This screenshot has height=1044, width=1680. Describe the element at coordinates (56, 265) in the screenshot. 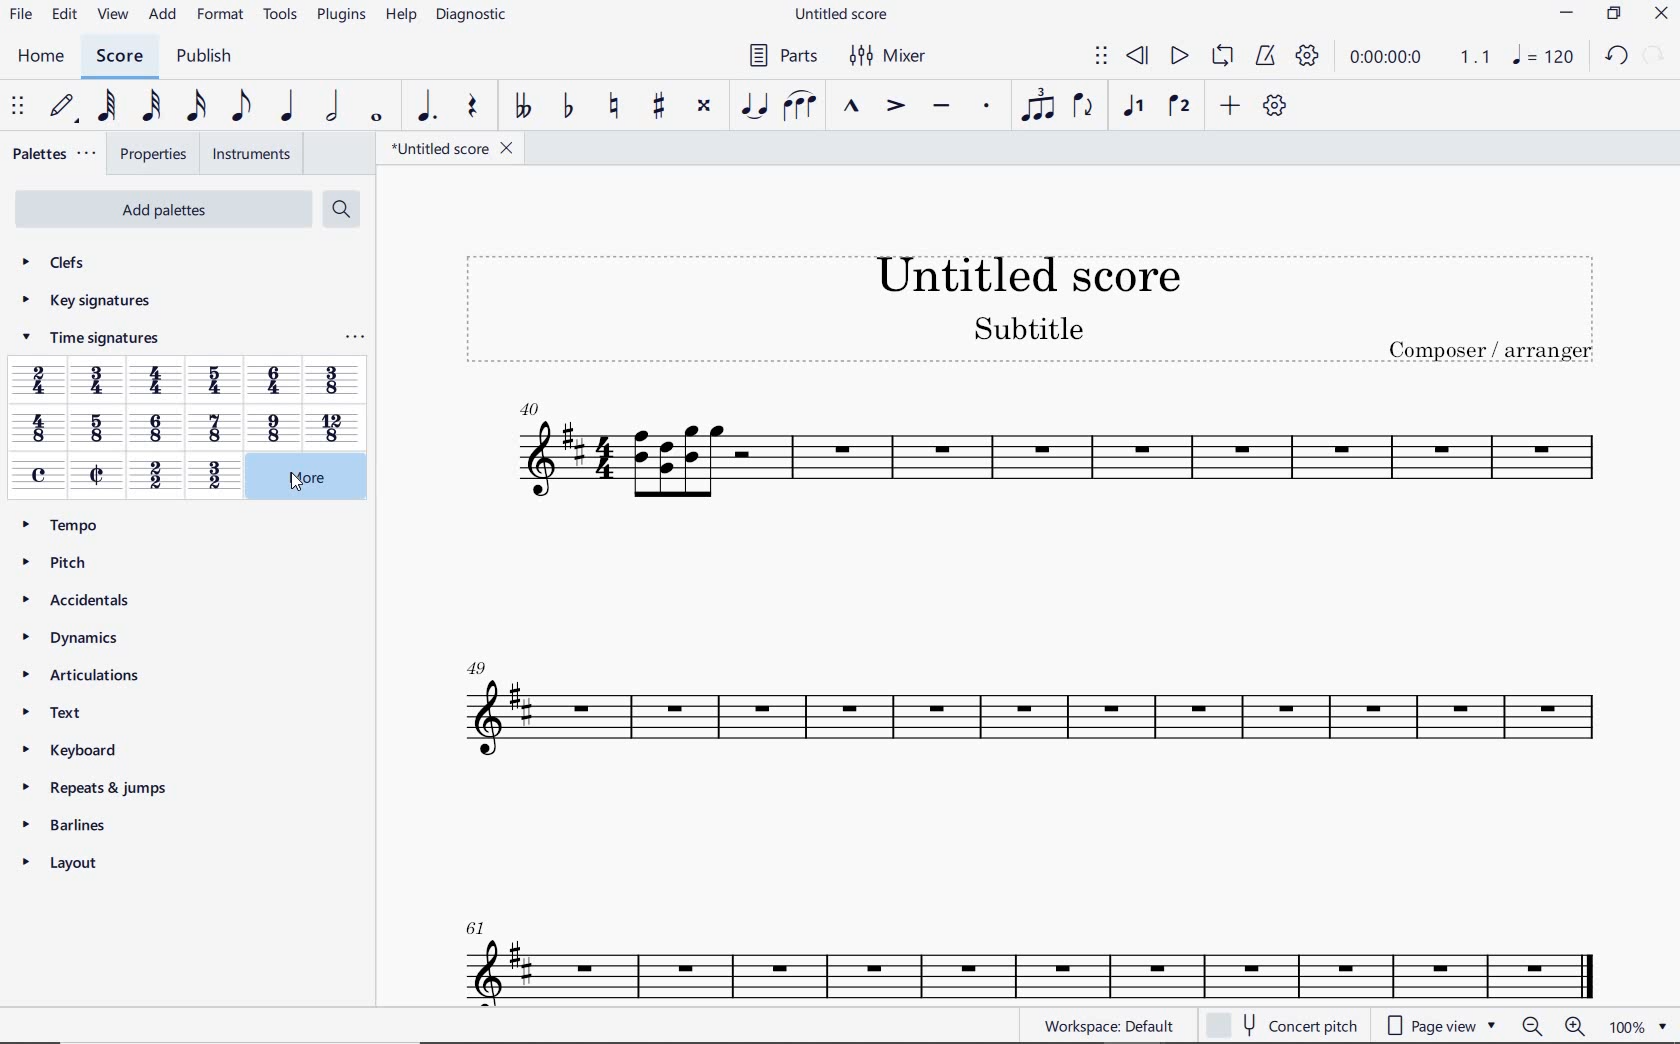

I see `CLEFS` at that location.